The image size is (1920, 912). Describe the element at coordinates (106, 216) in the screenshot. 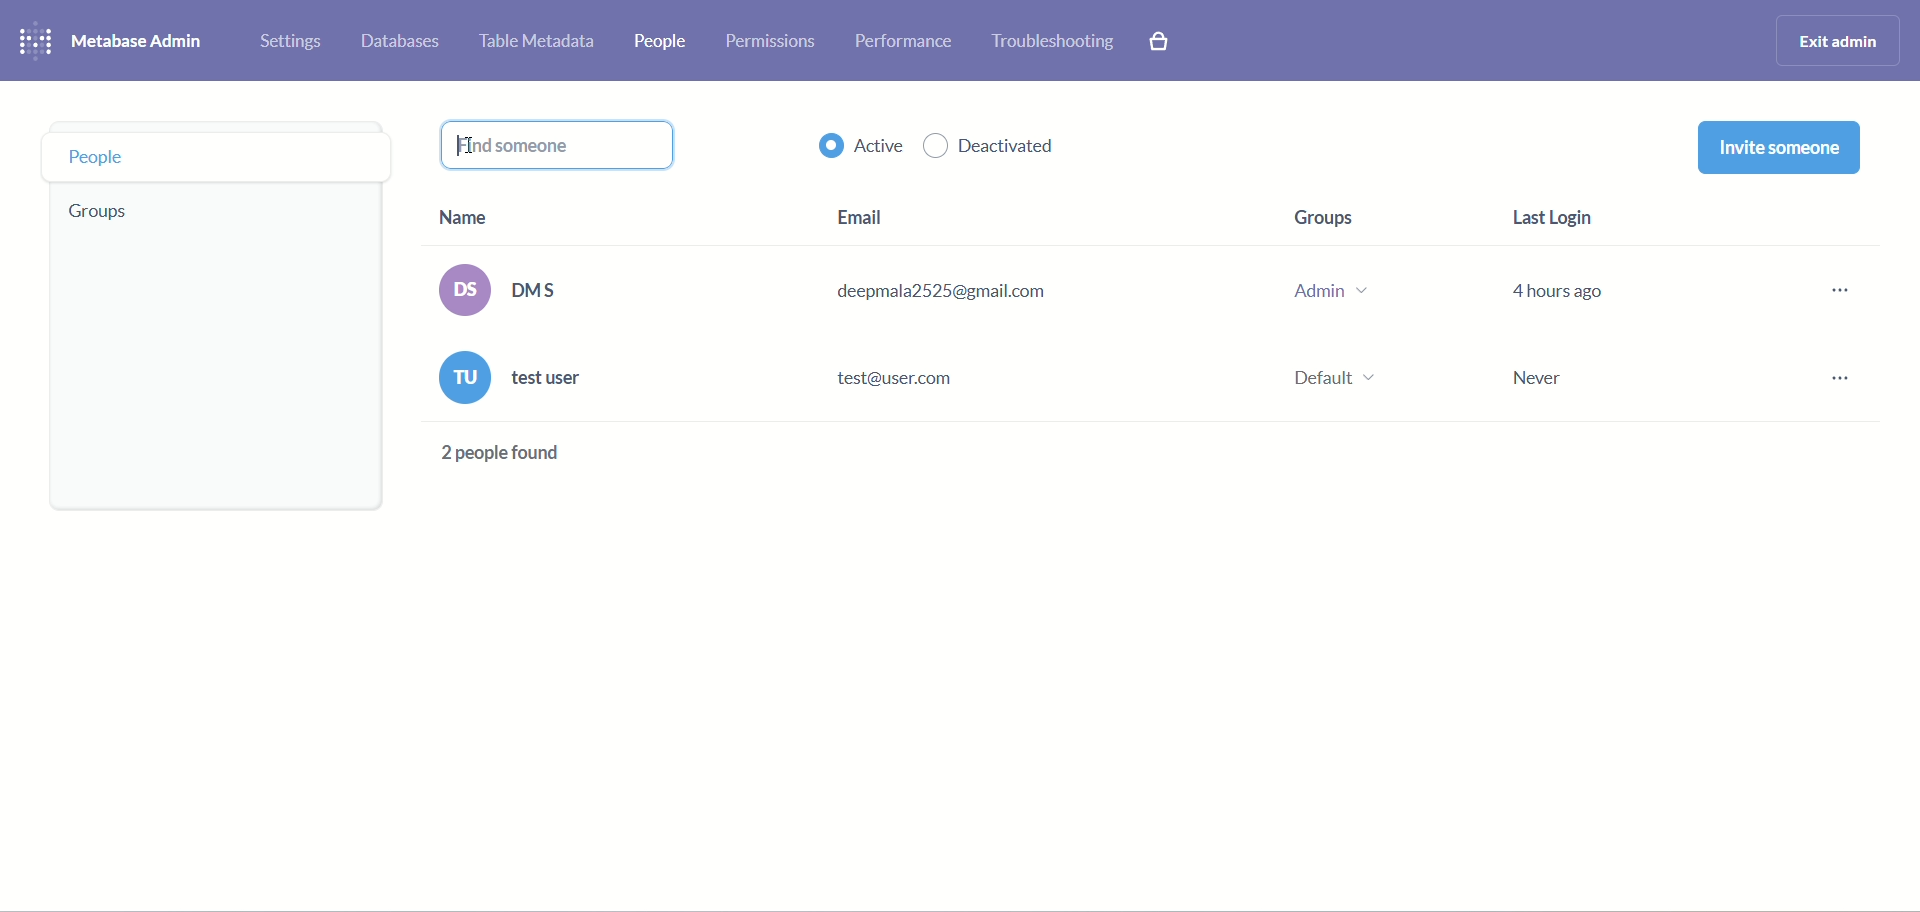

I see `groups` at that location.